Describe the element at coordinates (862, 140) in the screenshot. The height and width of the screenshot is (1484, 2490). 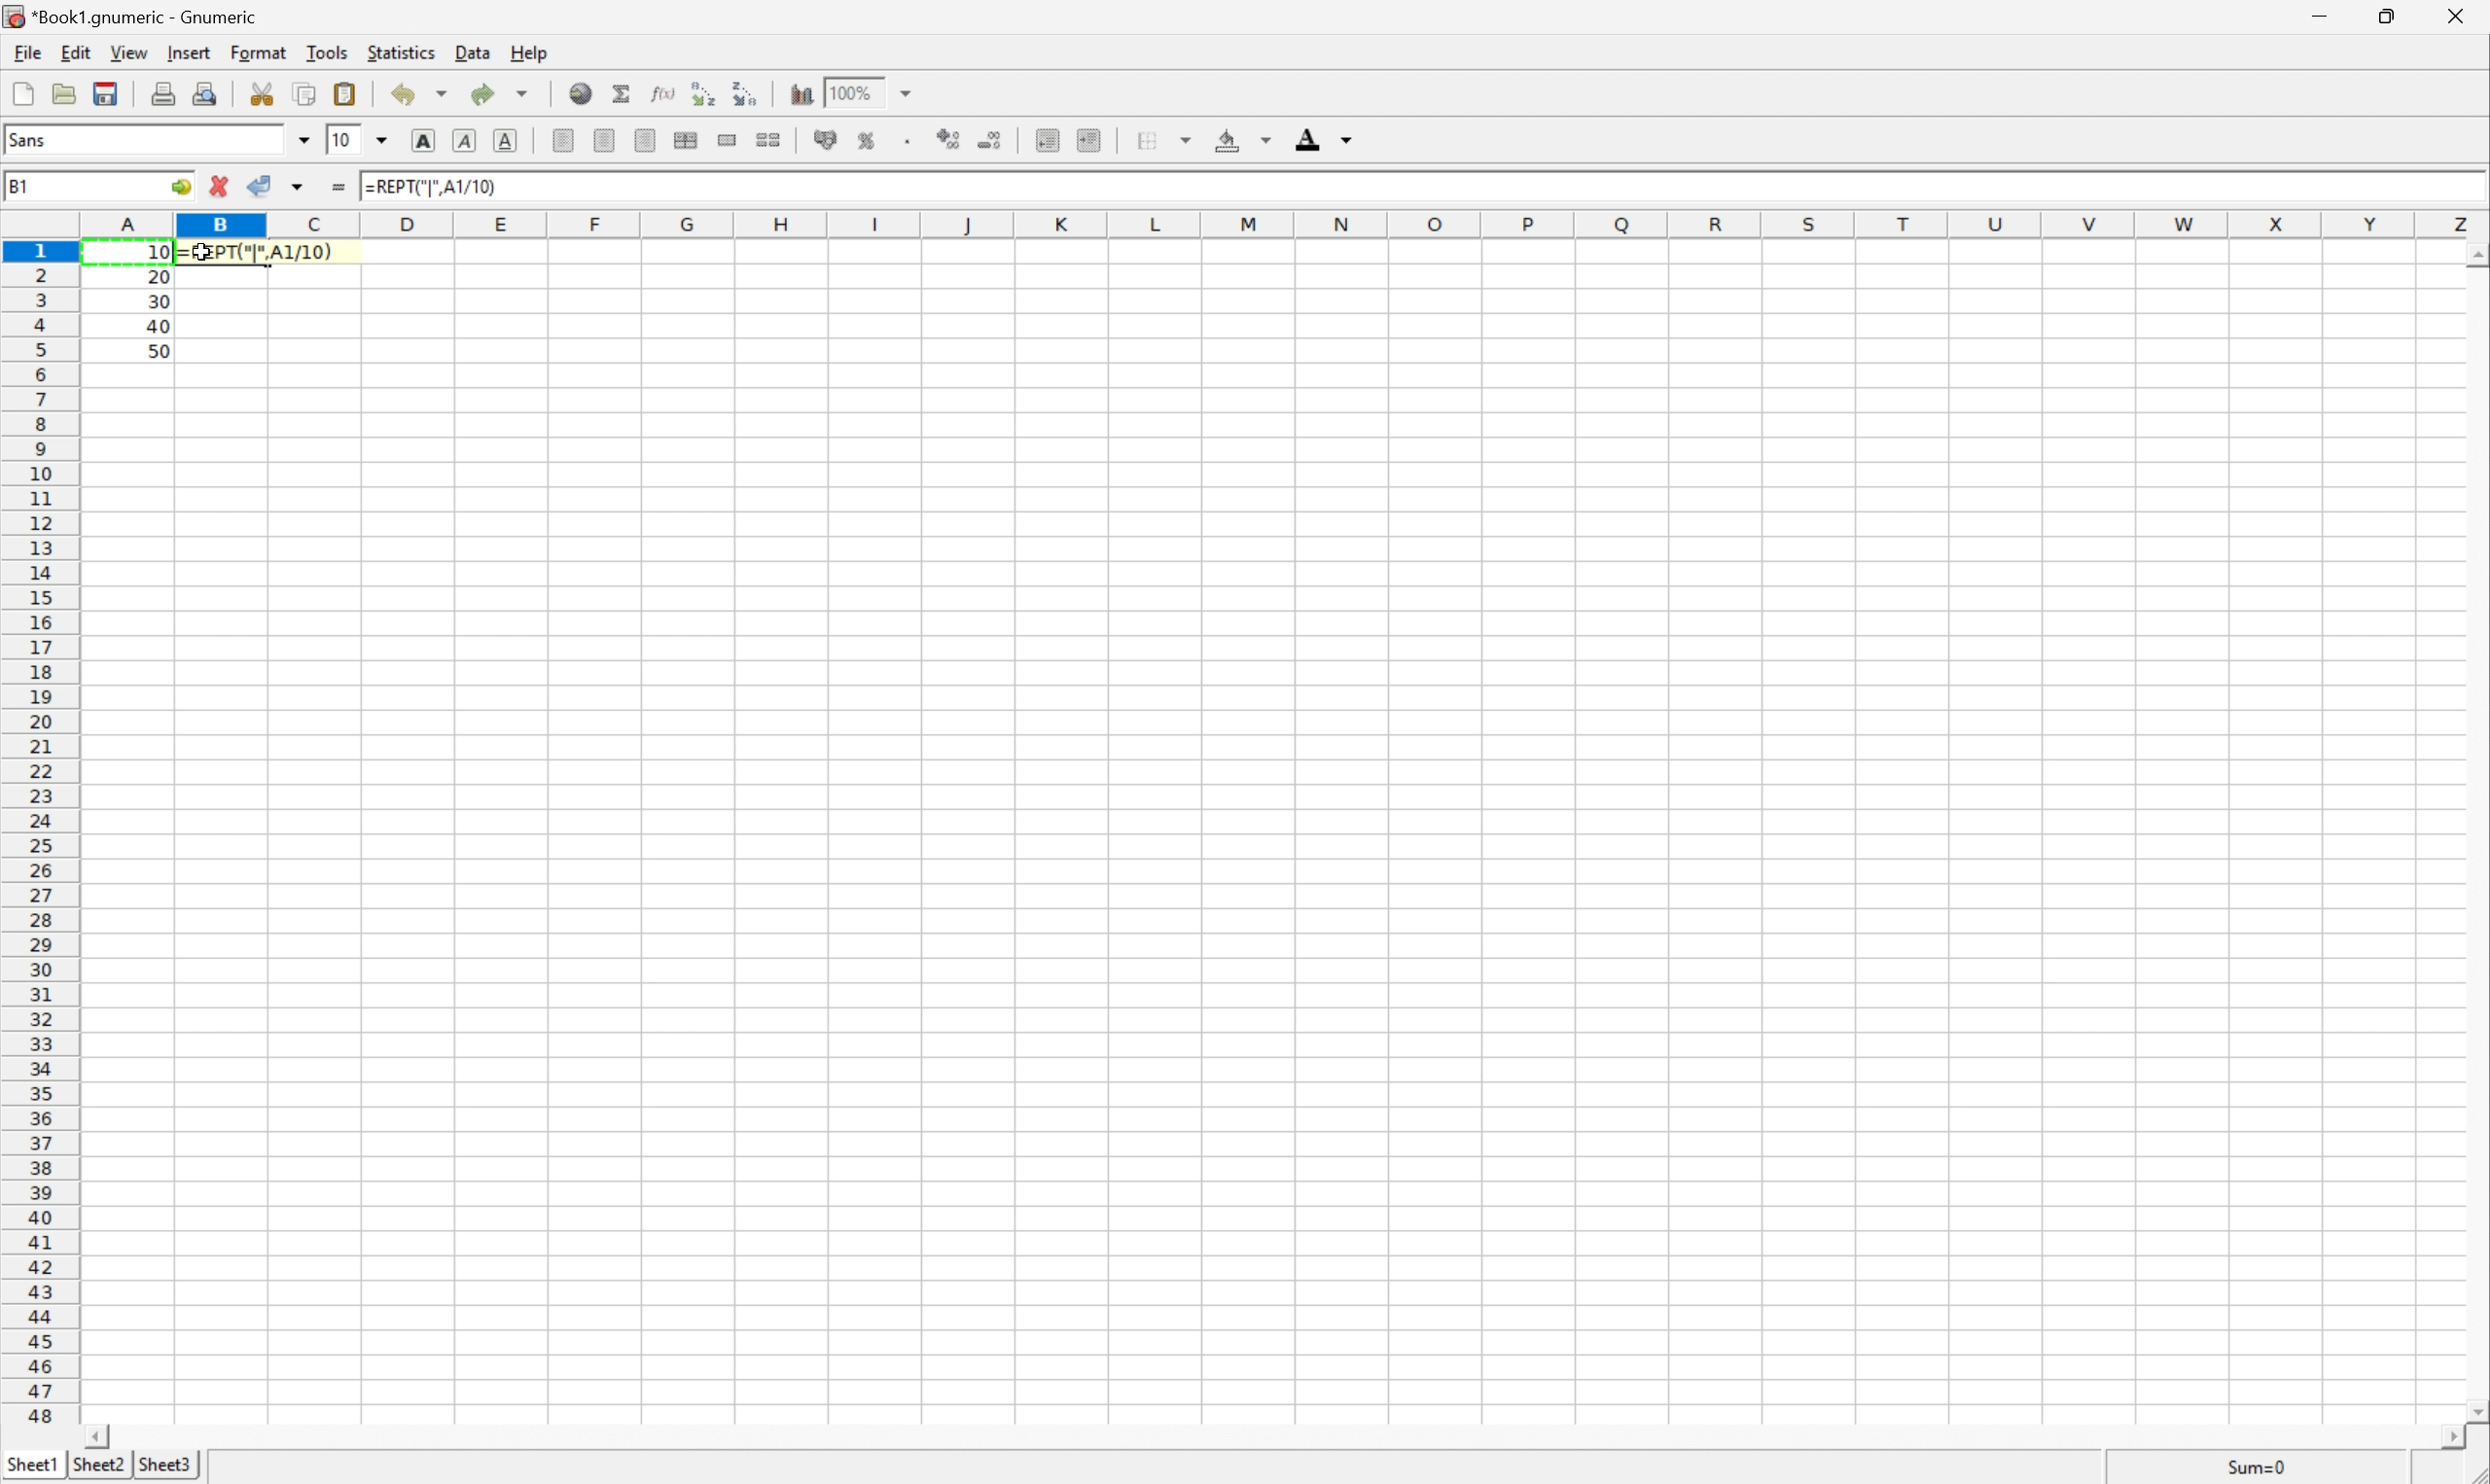
I see `Format the selection as percentage` at that location.